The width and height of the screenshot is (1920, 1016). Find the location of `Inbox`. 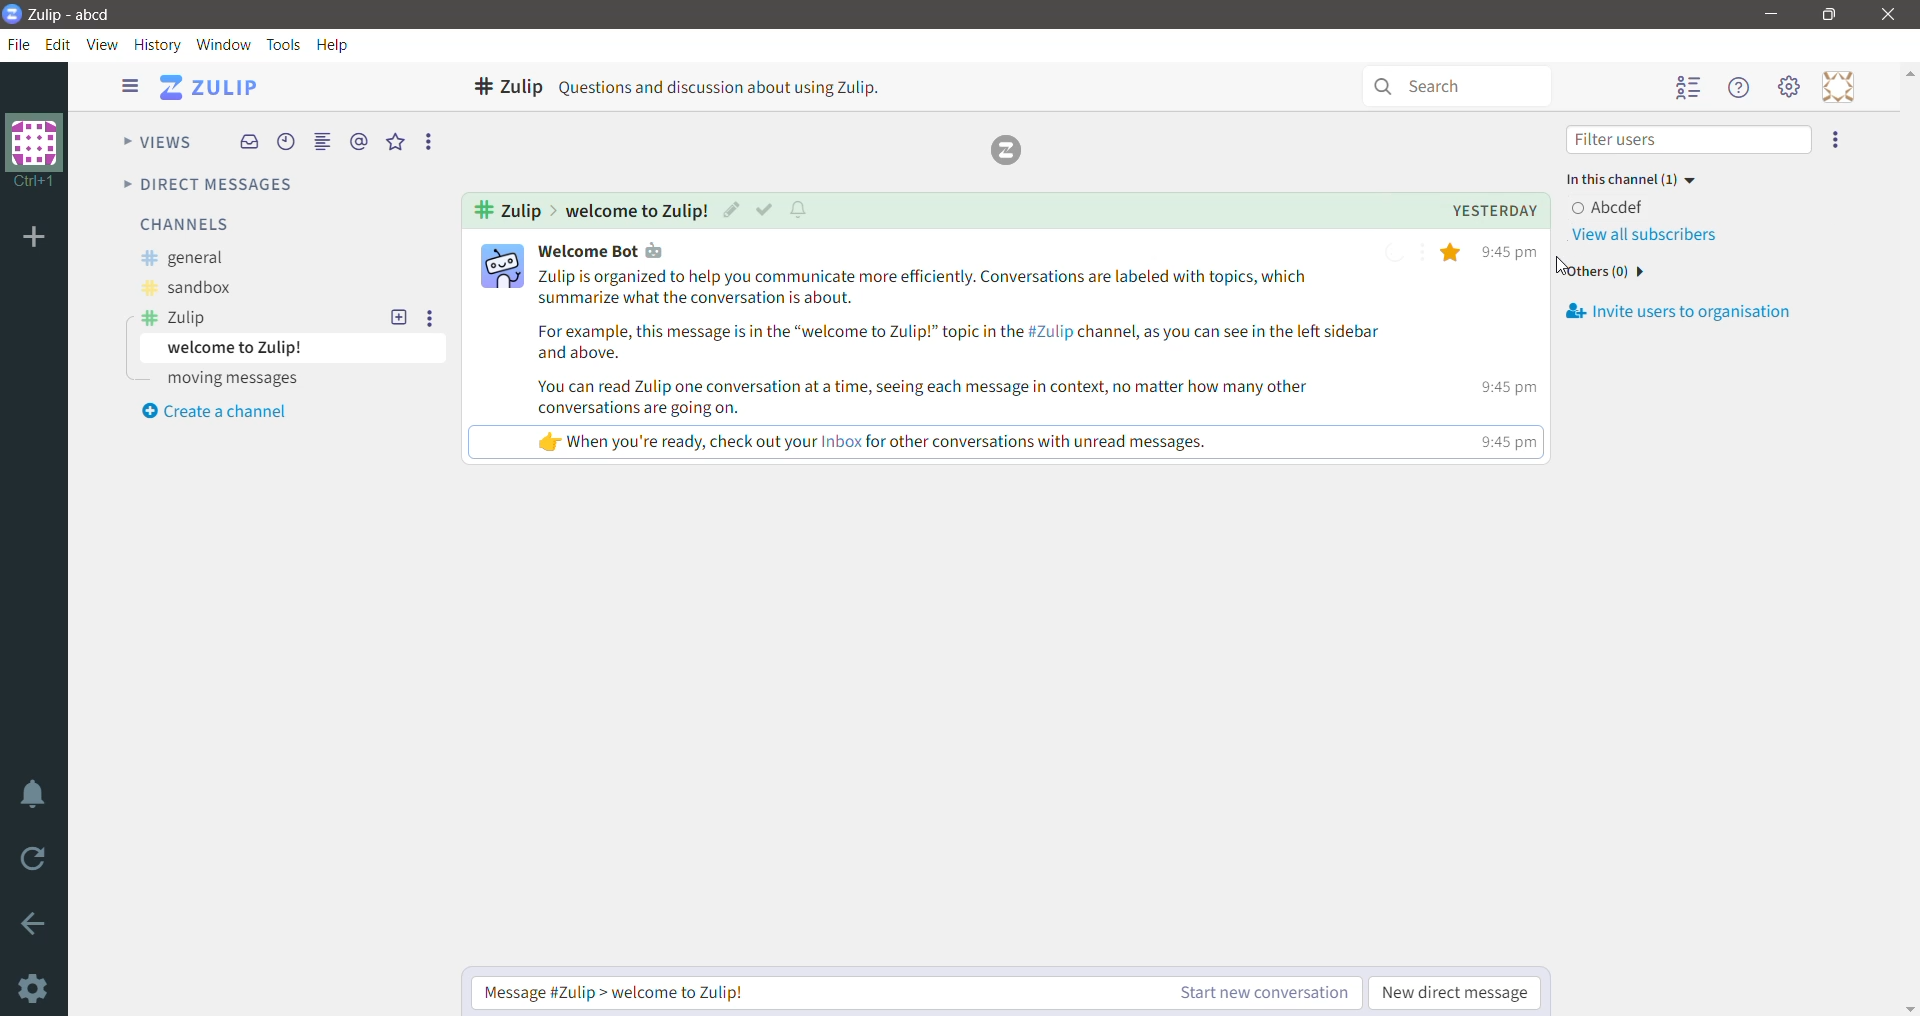

Inbox is located at coordinates (250, 142).